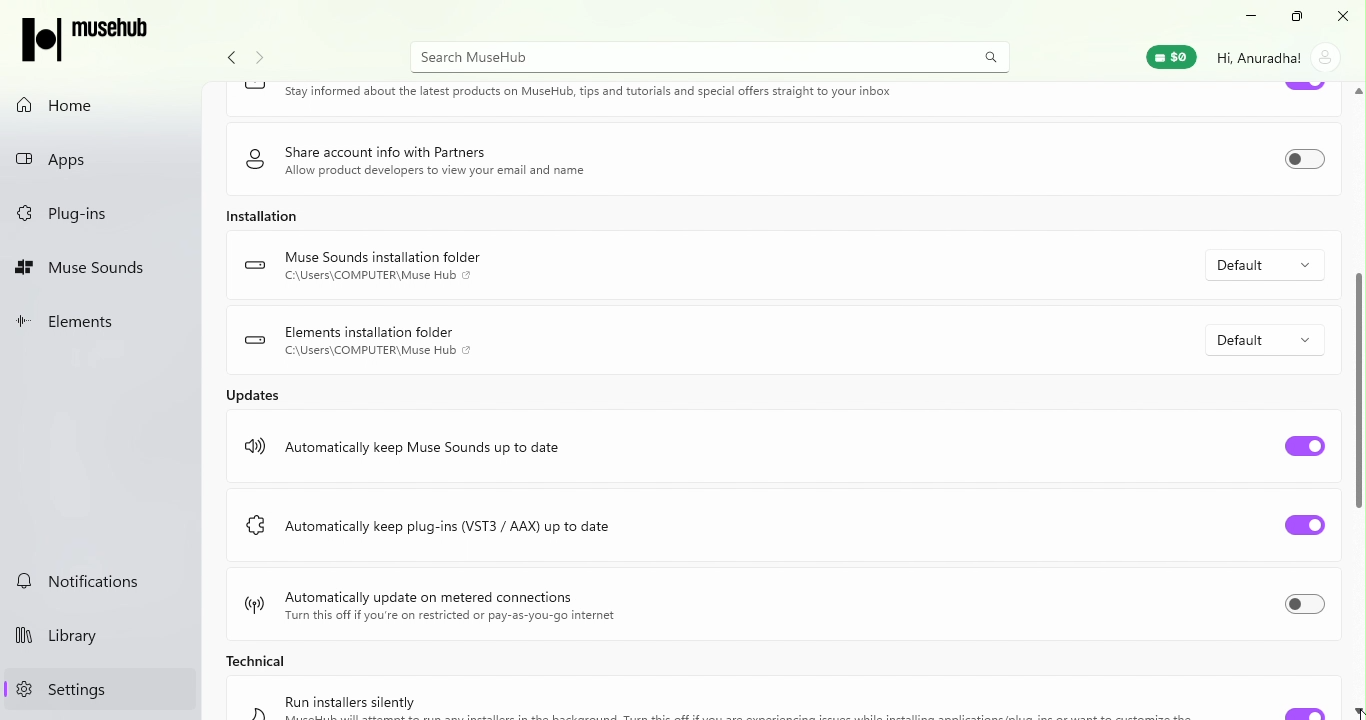 This screenshot has height=720, width=1366. Describe the element at coordinates (1346, 19) in the screenshot. I see `Close` at that location.